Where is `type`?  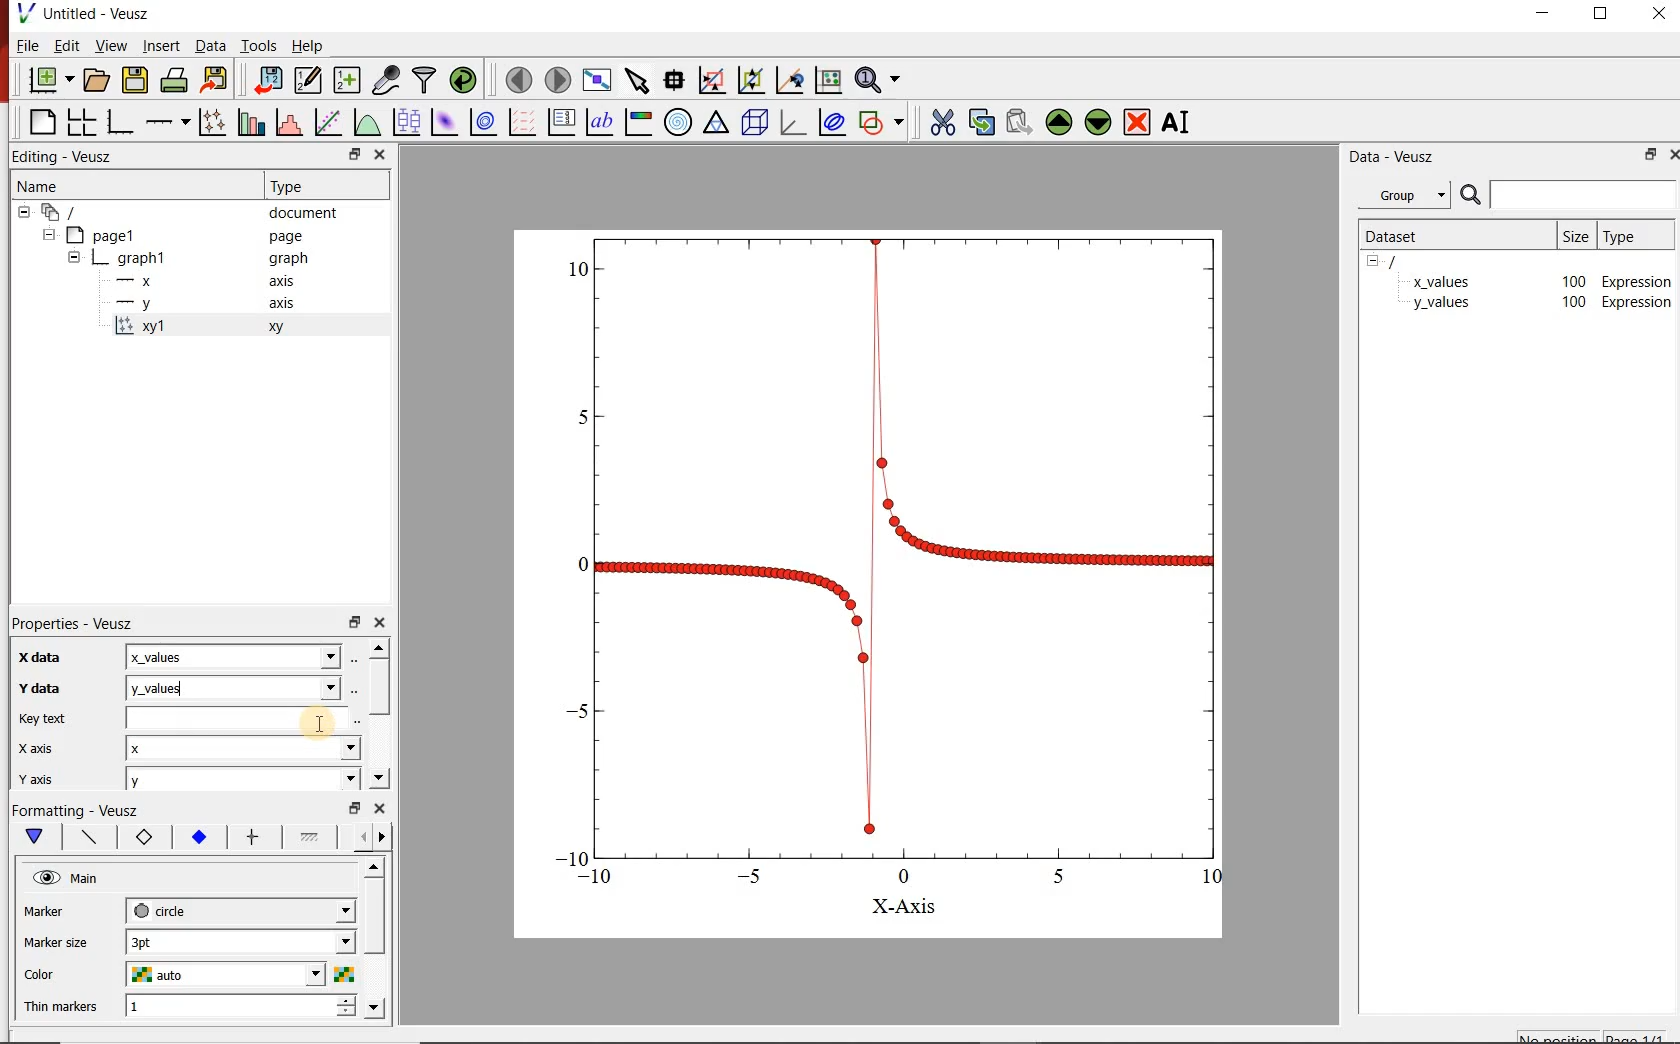 type is located at coordinates (1633, 237).